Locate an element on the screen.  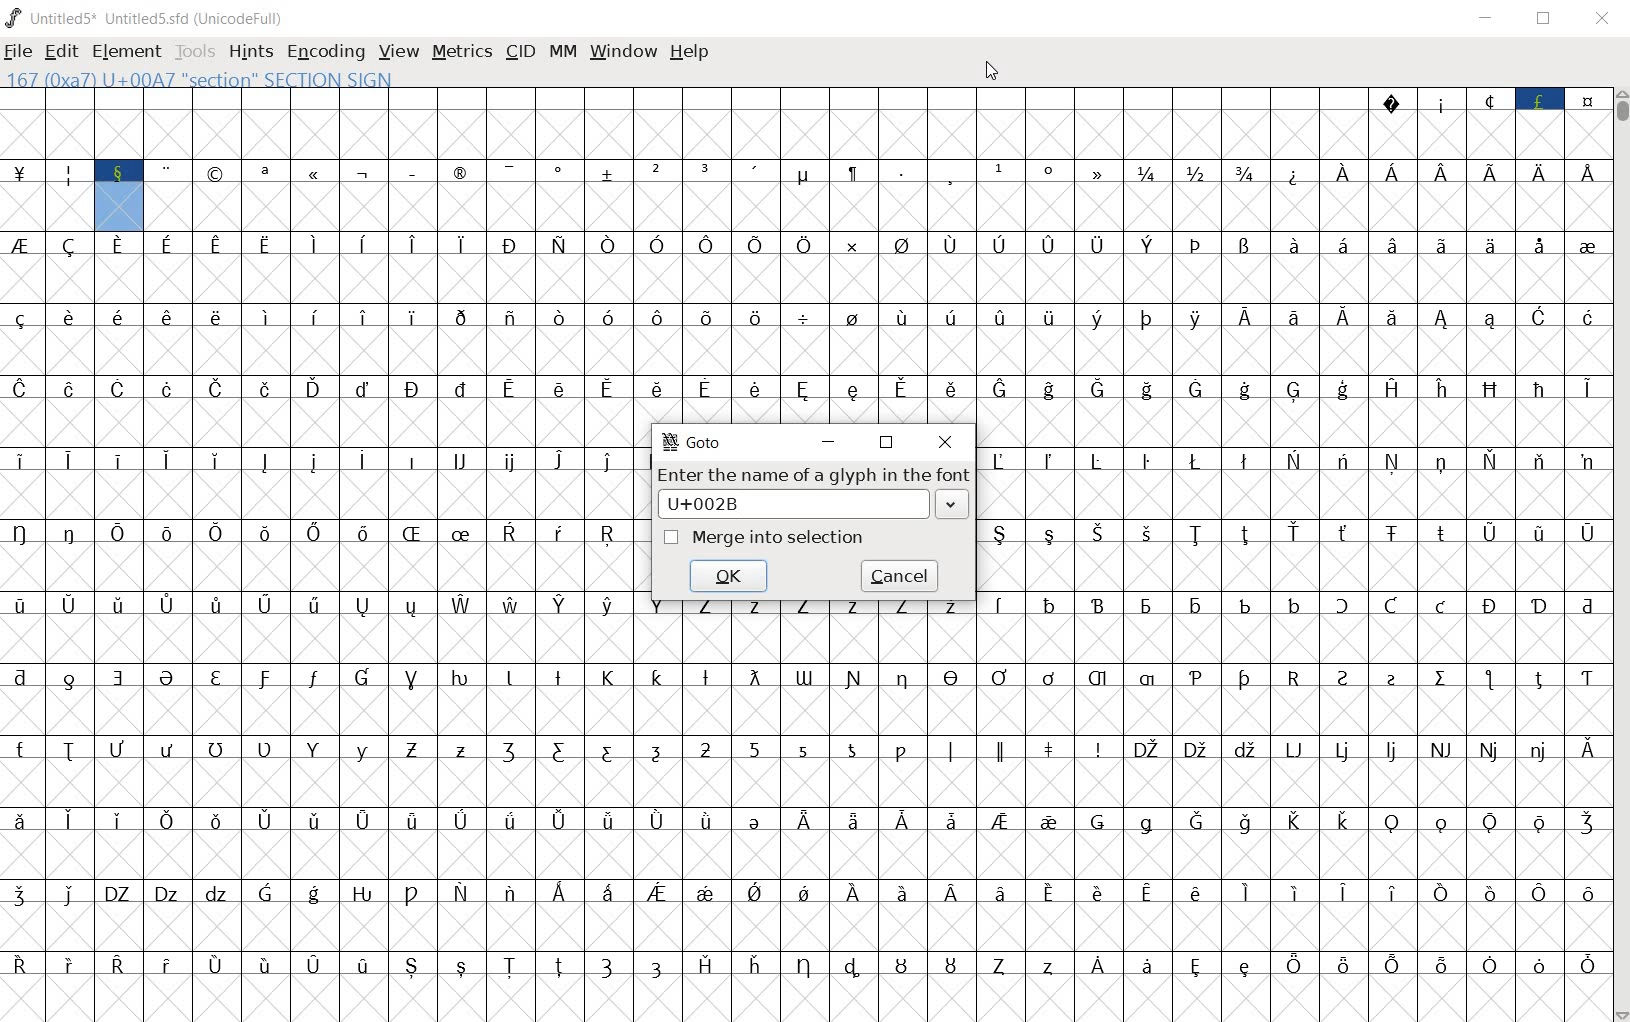
Merge into selection is located at coordinates (762, 538).